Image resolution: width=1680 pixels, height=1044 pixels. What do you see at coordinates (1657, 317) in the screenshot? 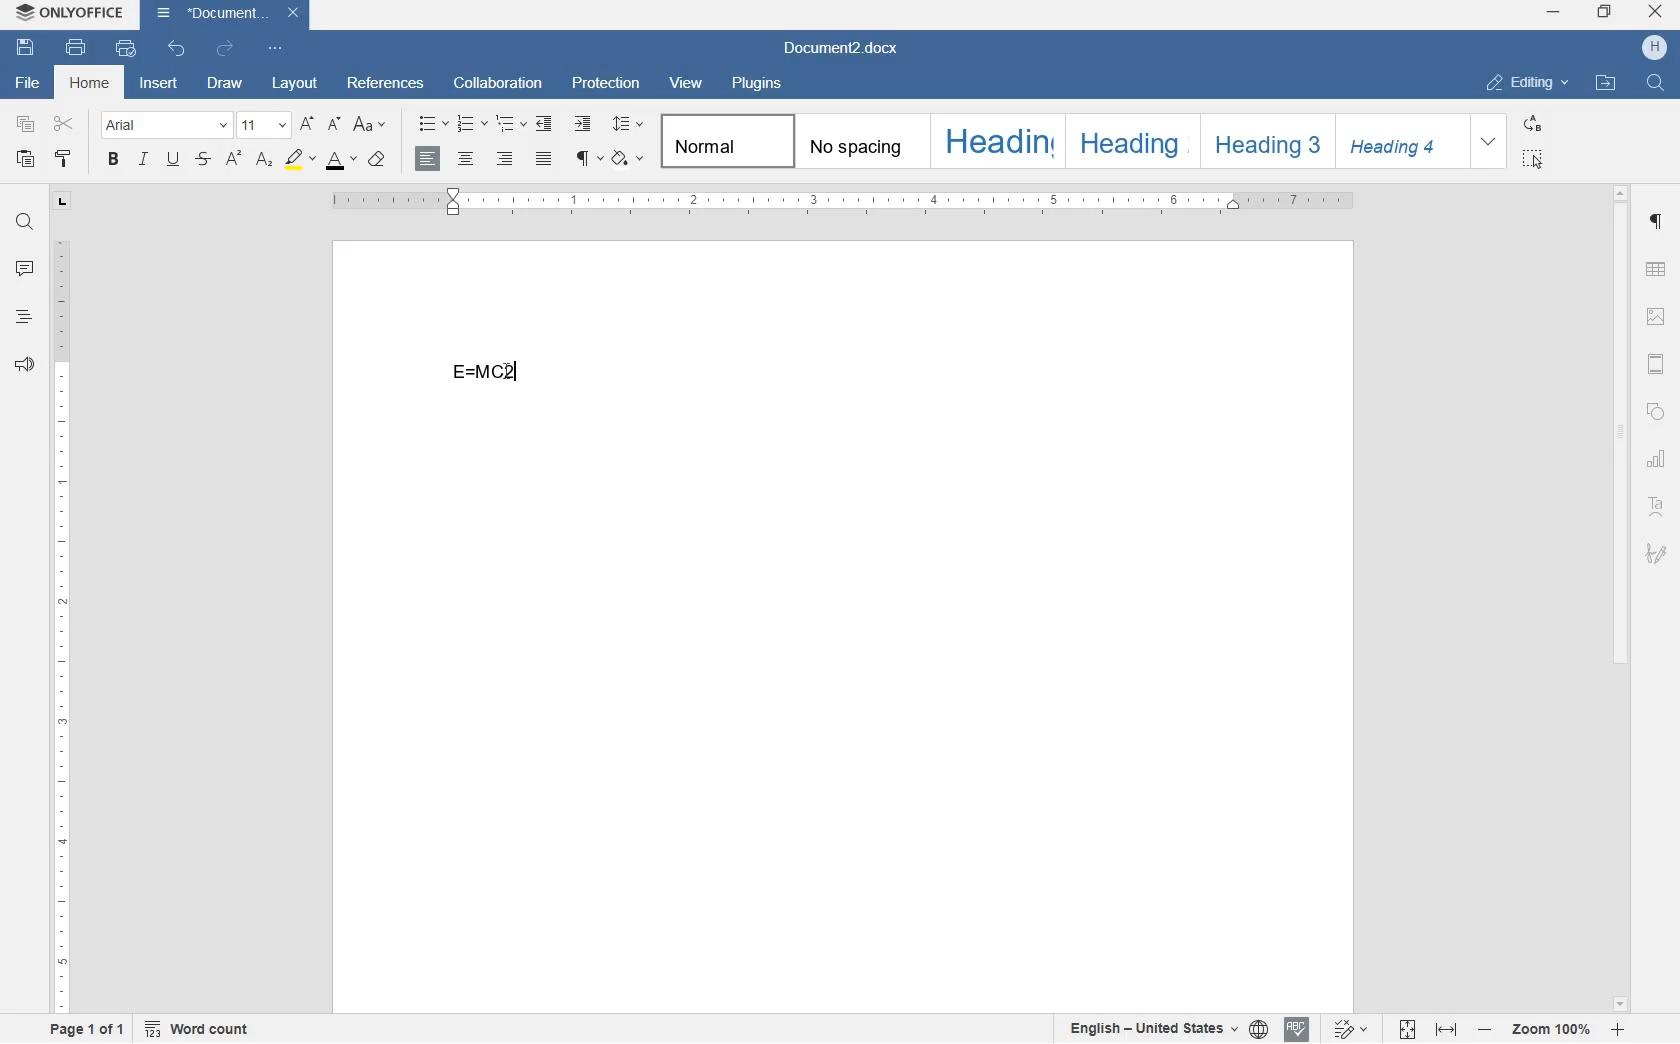
I see `image` at bounding box center [1657, 317].